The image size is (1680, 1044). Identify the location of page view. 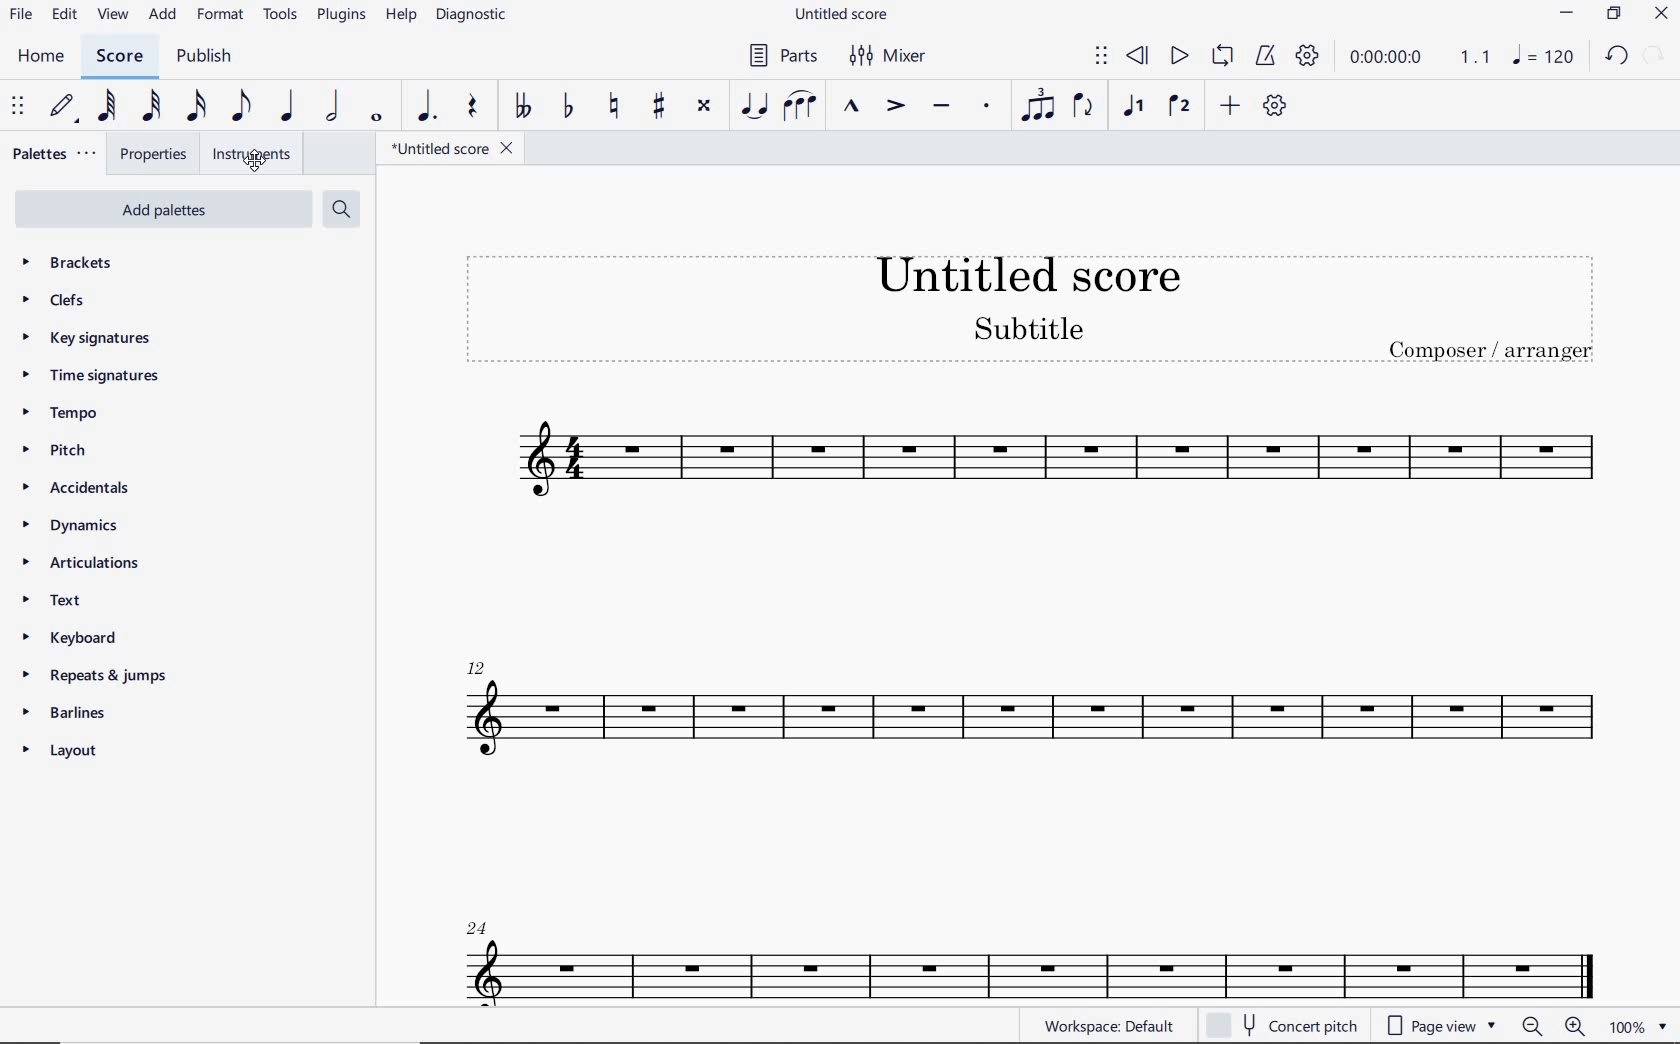
(1442, 1027).